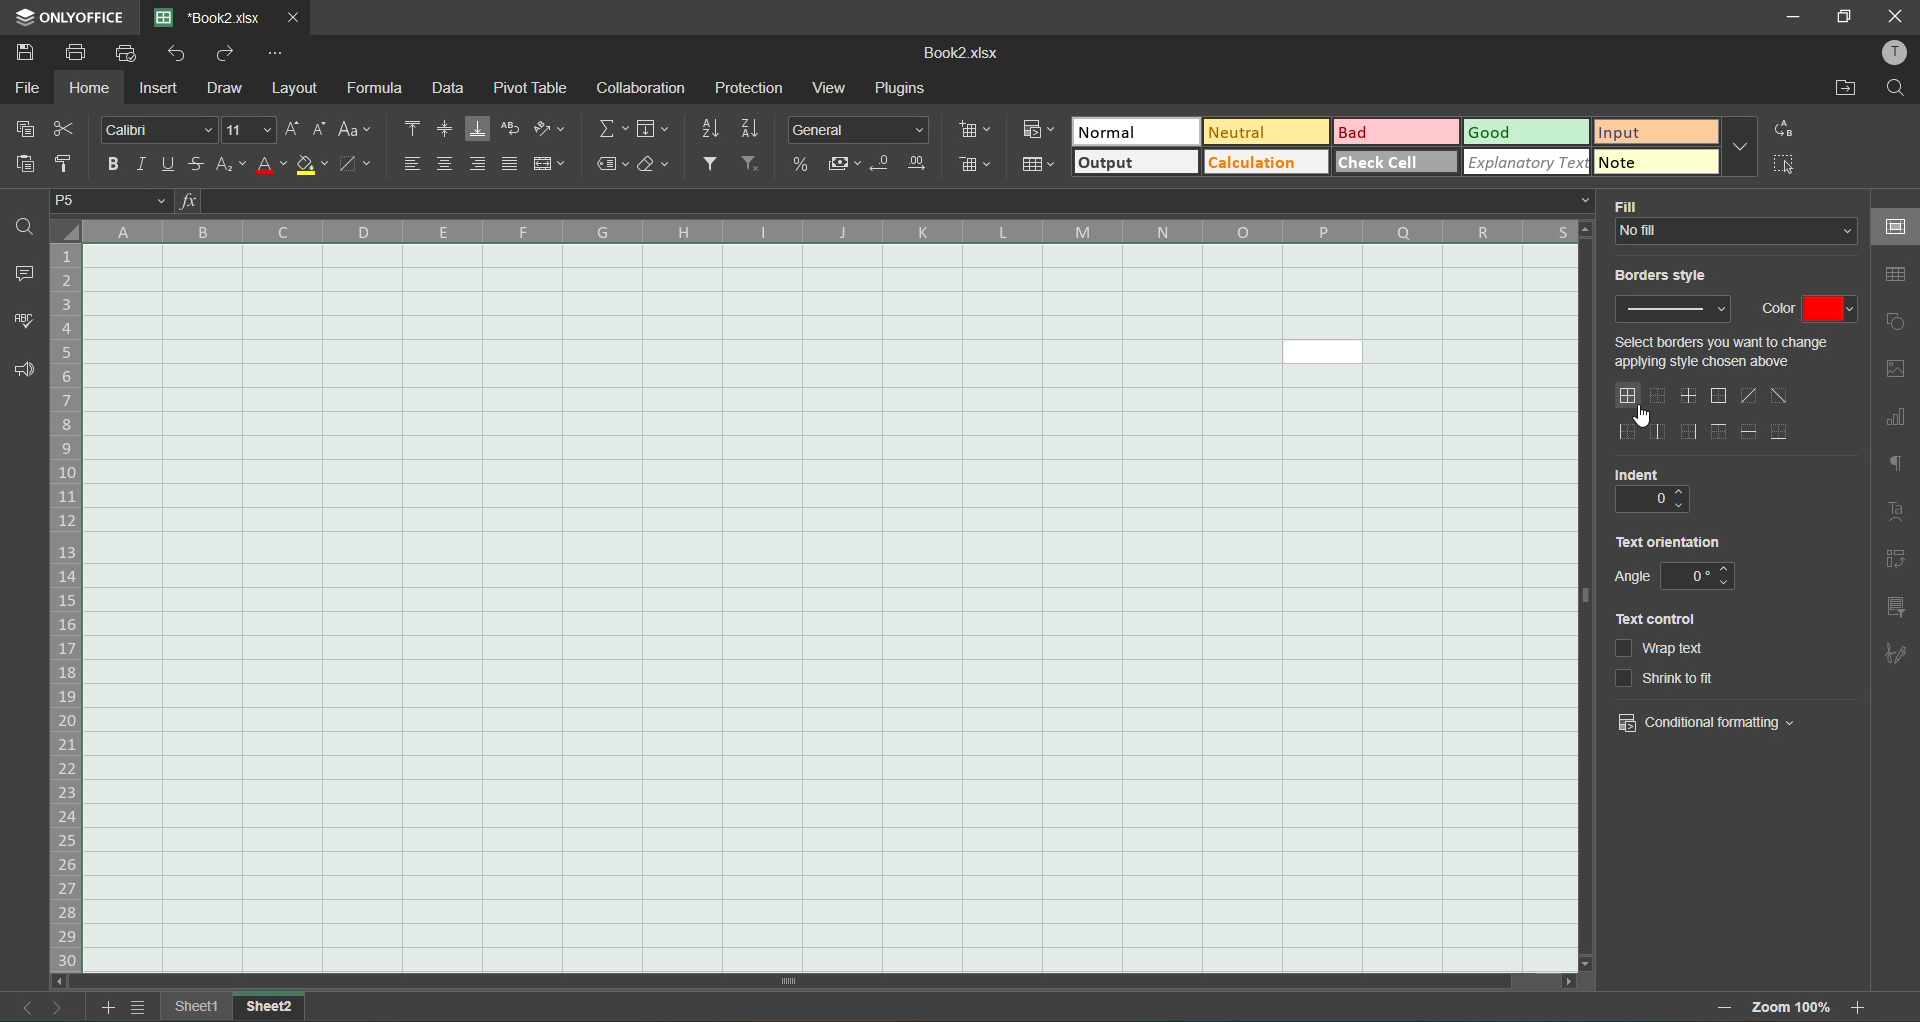 This screenshot has height=1022, width=1920. I want to click on zoom 100%, so click(1790, 1007).